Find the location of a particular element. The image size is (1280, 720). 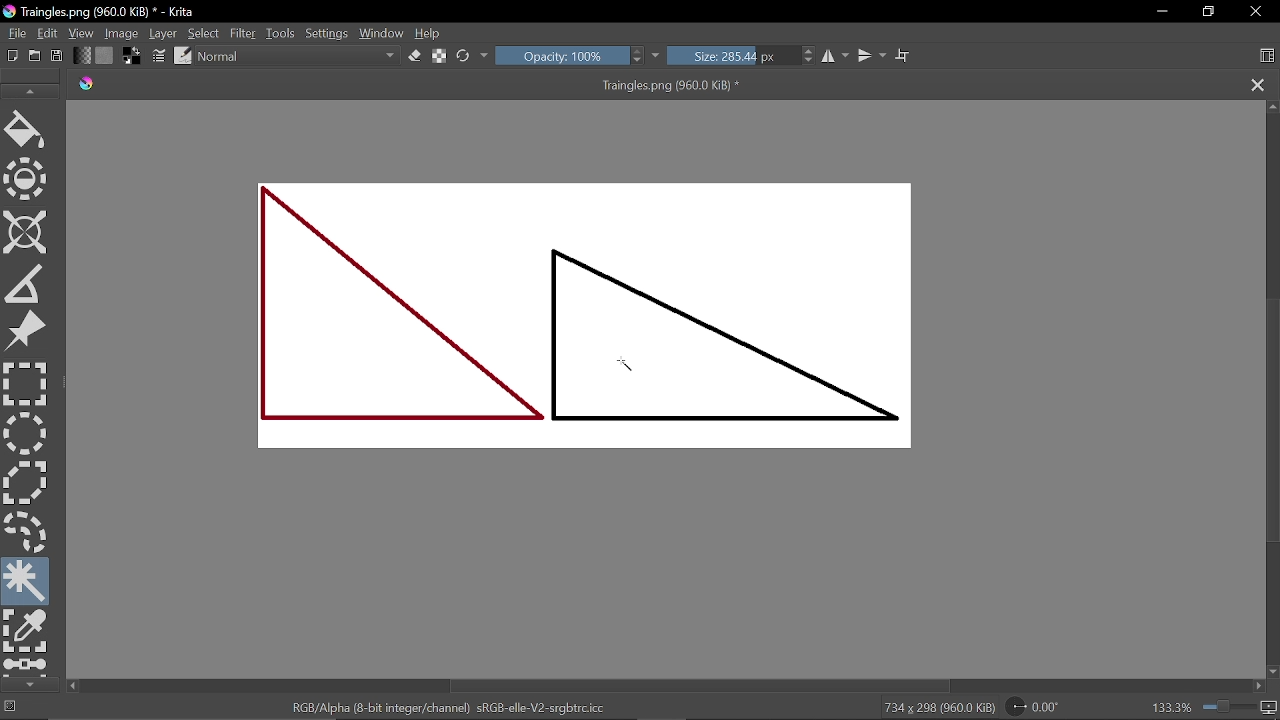

Cursor is located at coordinates (634, 367).